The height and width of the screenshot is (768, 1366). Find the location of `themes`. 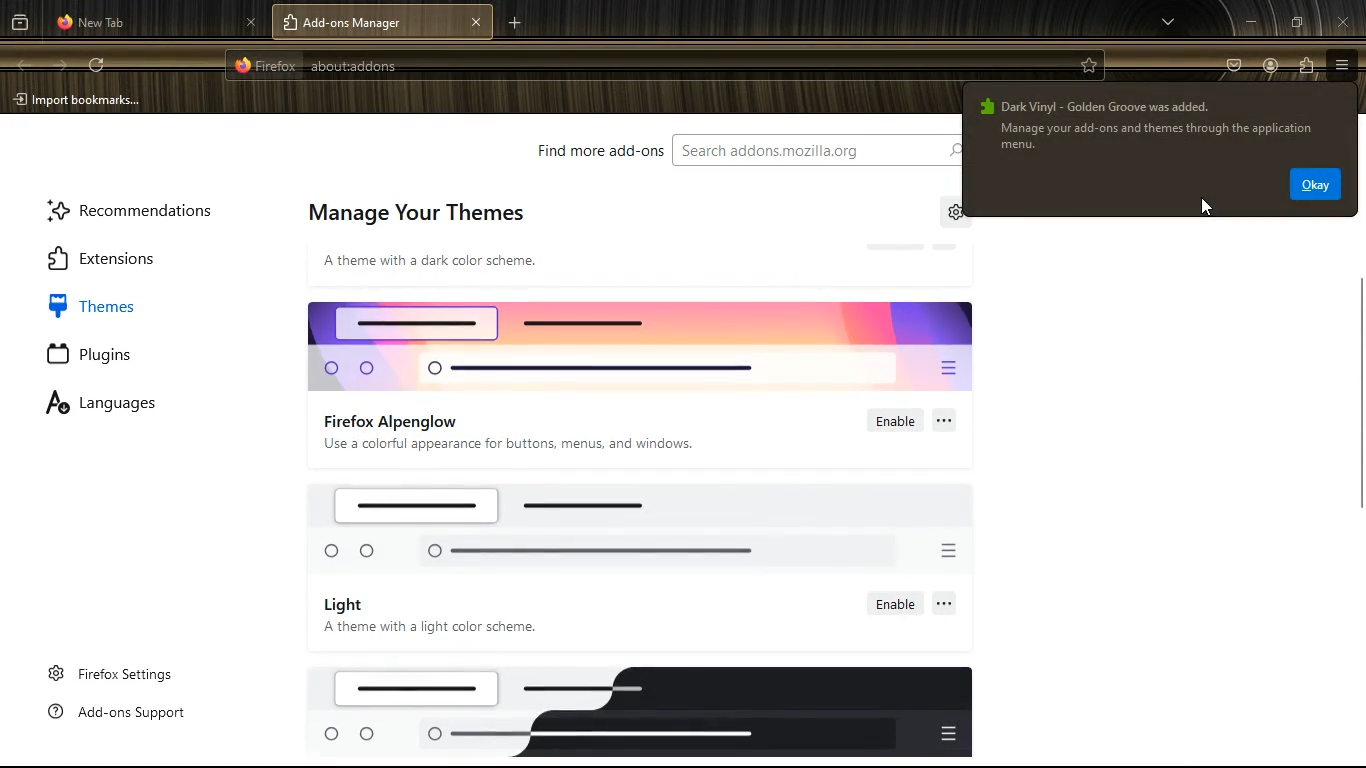

themes is located at coordinates (109, 305).